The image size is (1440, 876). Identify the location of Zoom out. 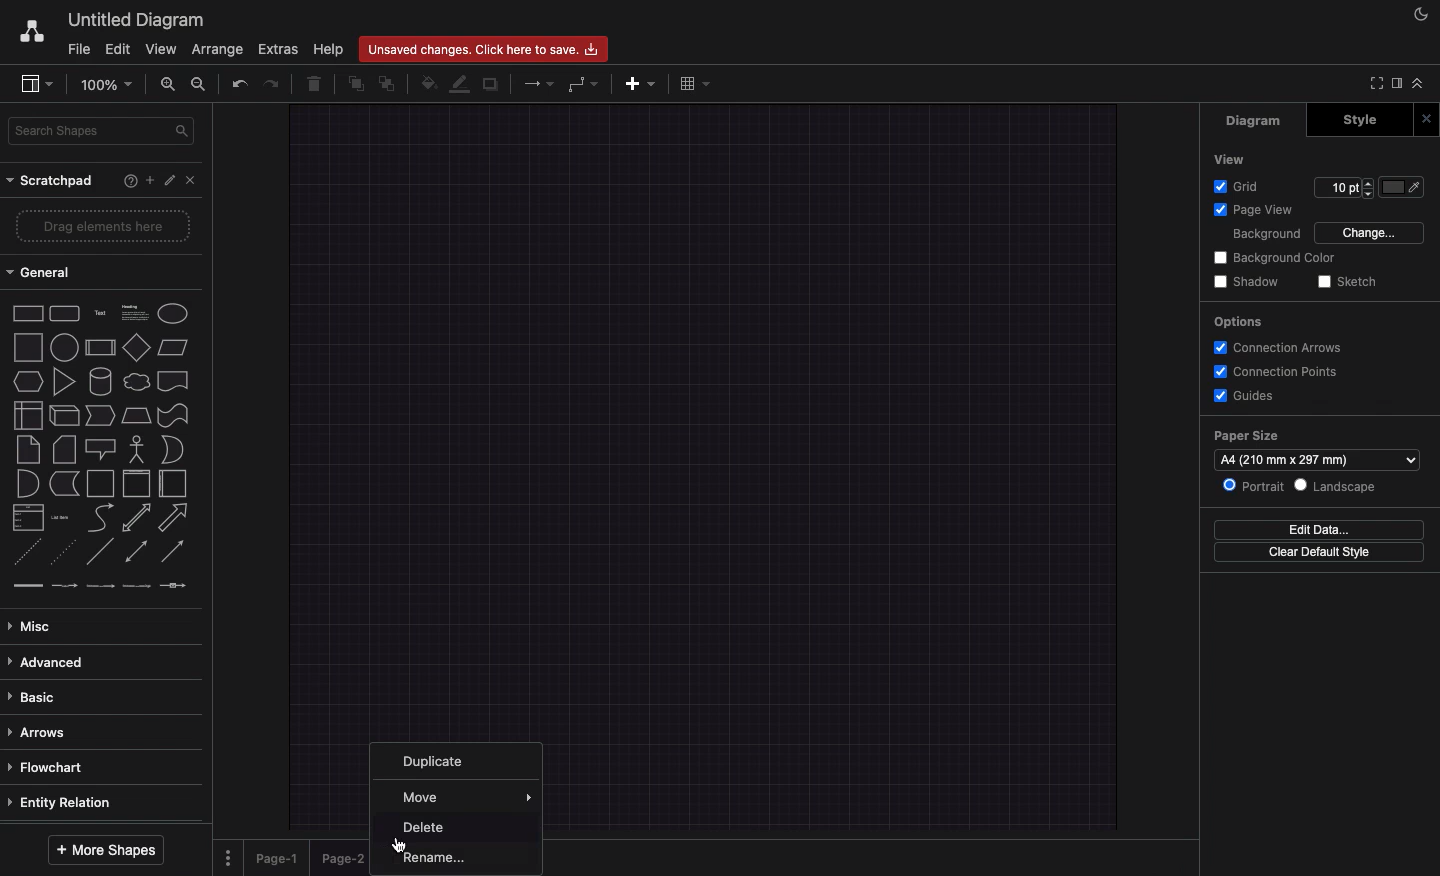
(199, 83).